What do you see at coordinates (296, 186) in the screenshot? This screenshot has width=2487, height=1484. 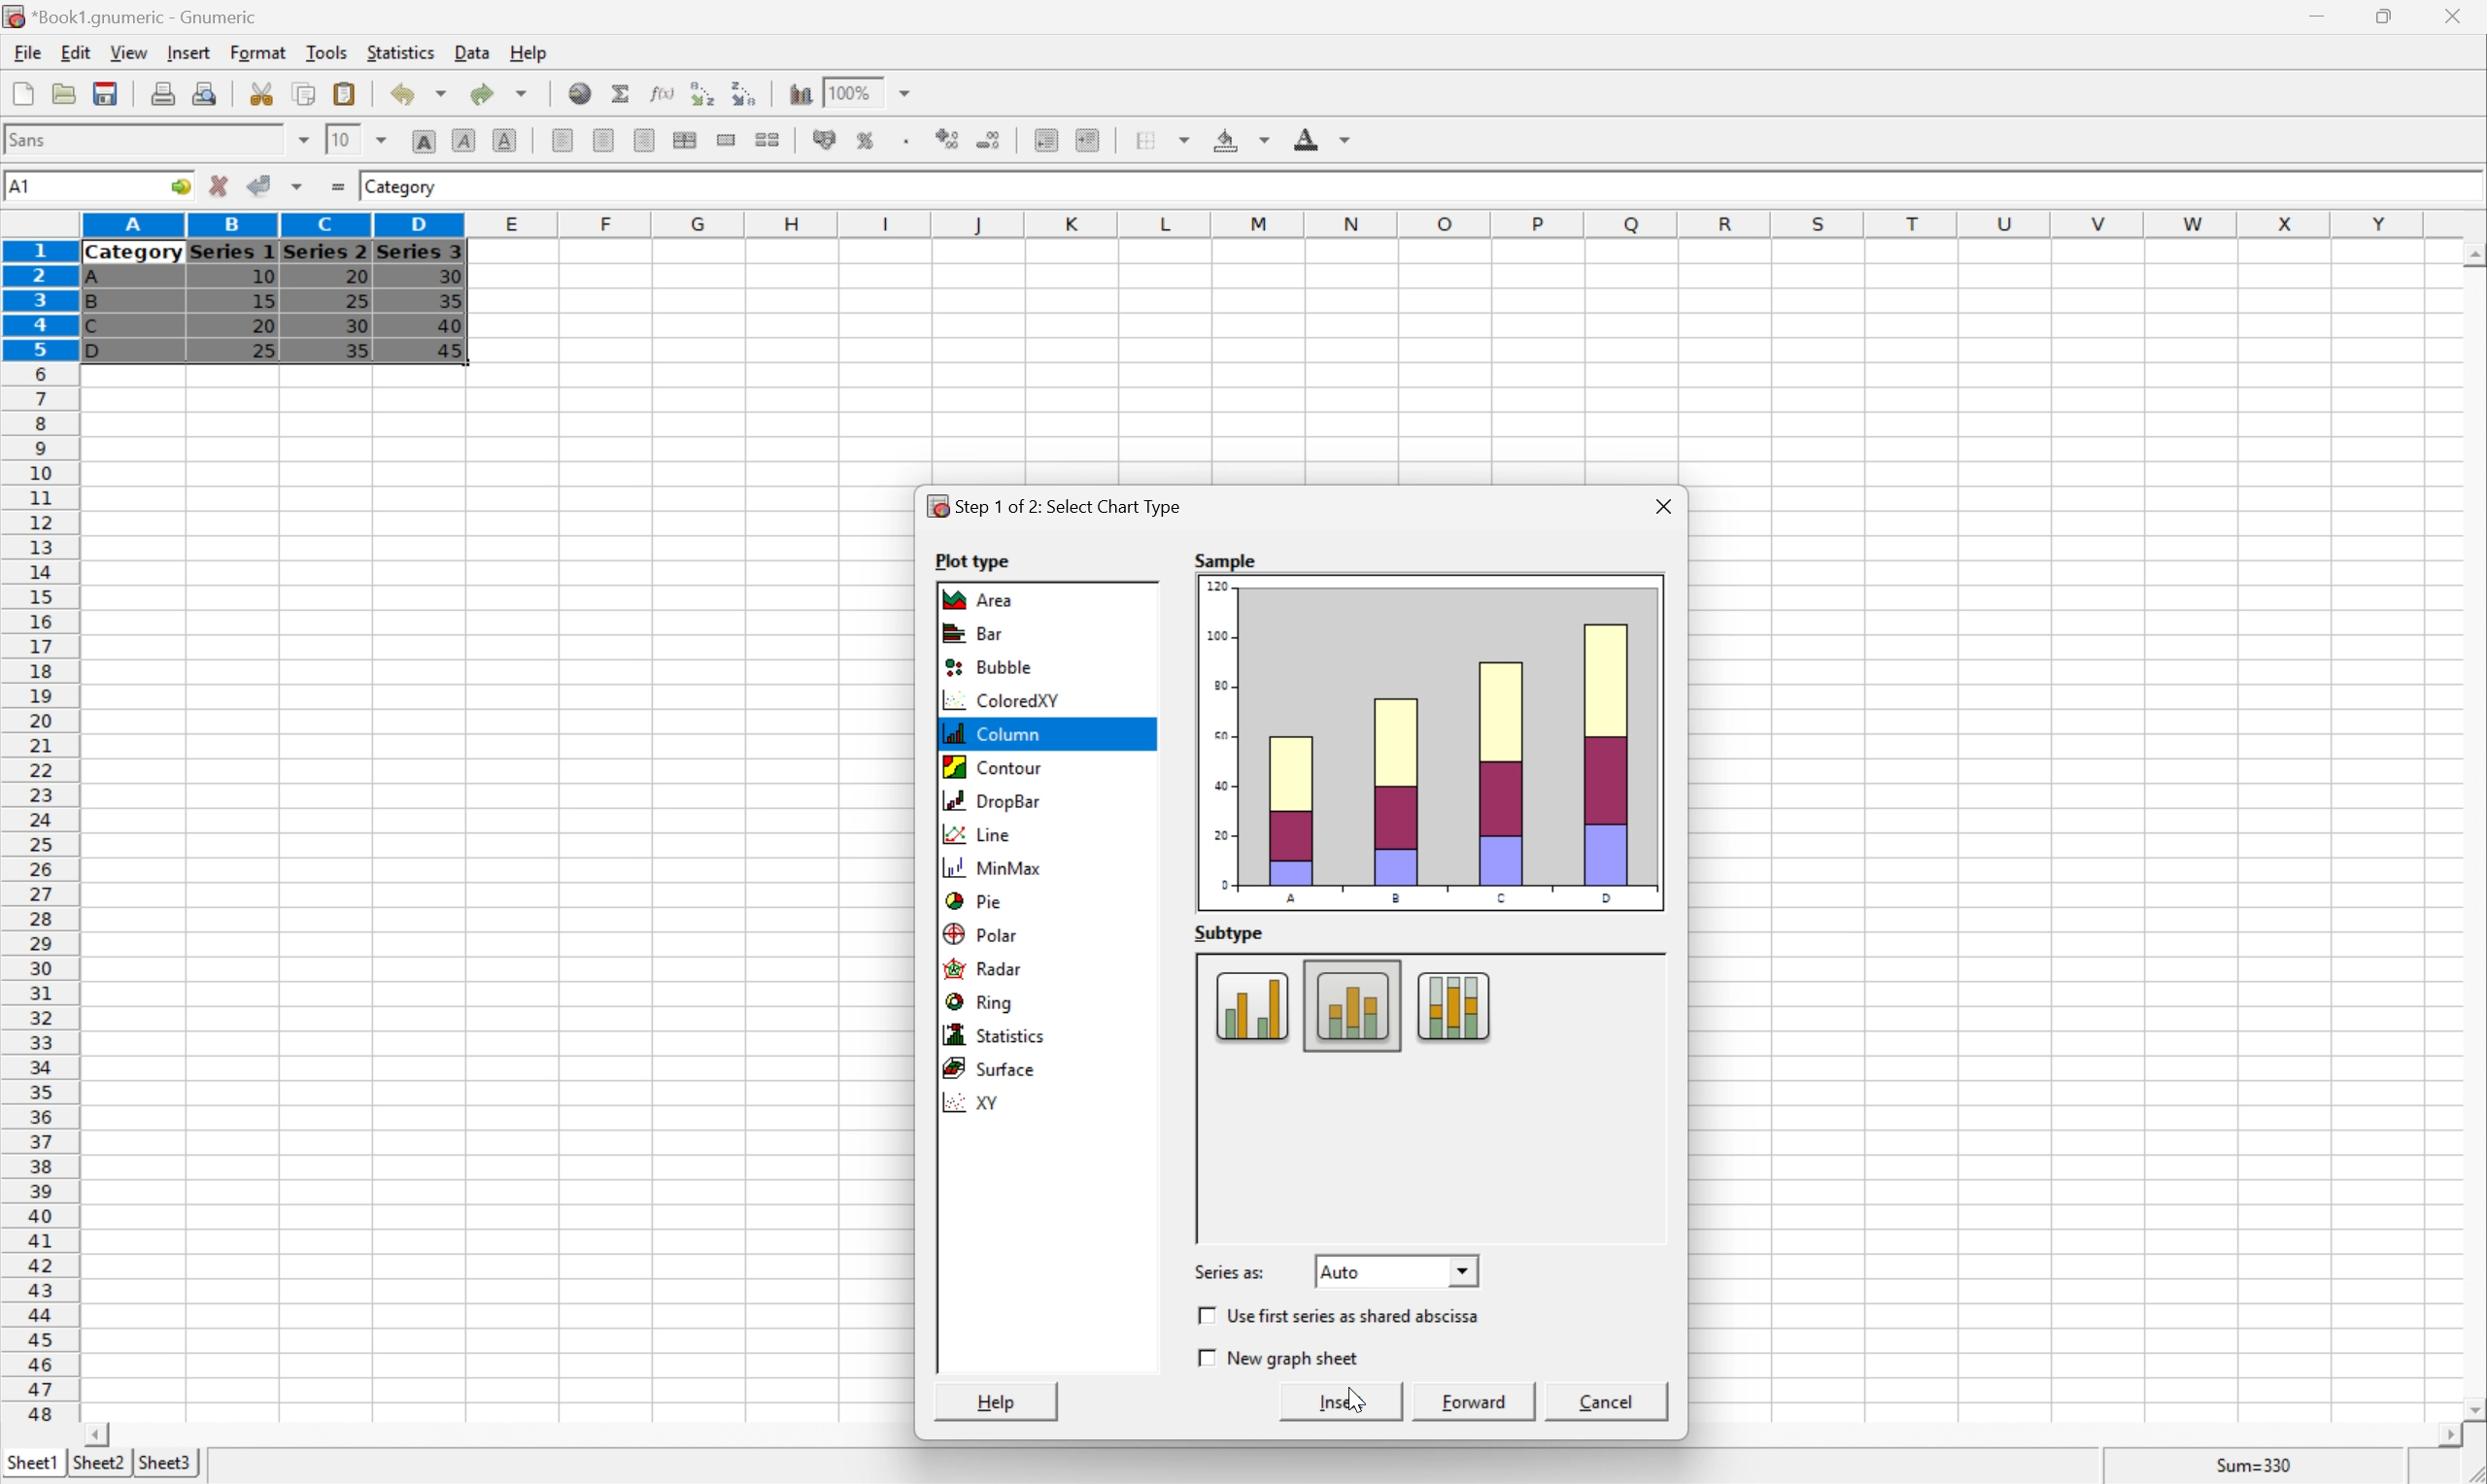 I see `Accept changes in multiple cells` at bounding box center [296, 186].